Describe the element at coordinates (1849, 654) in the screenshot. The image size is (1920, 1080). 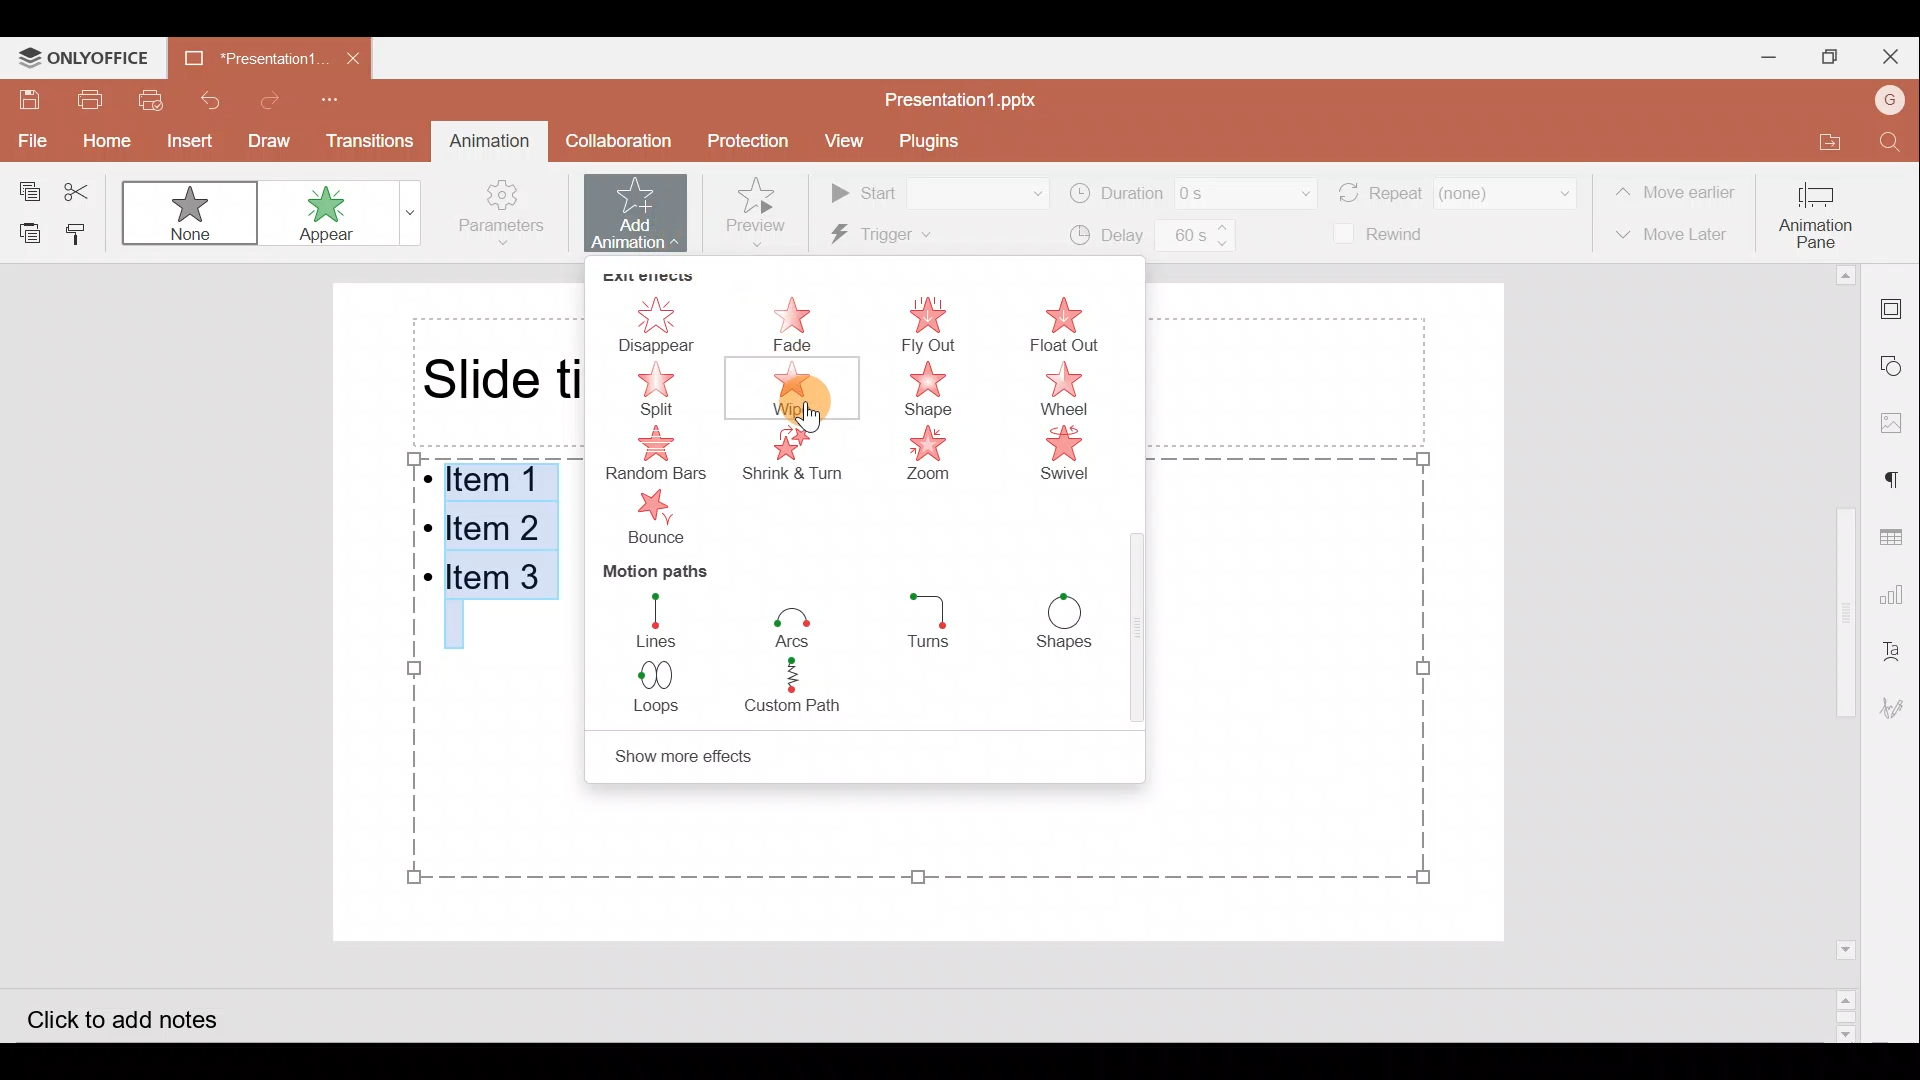
I see `Scroll bar` at that location.